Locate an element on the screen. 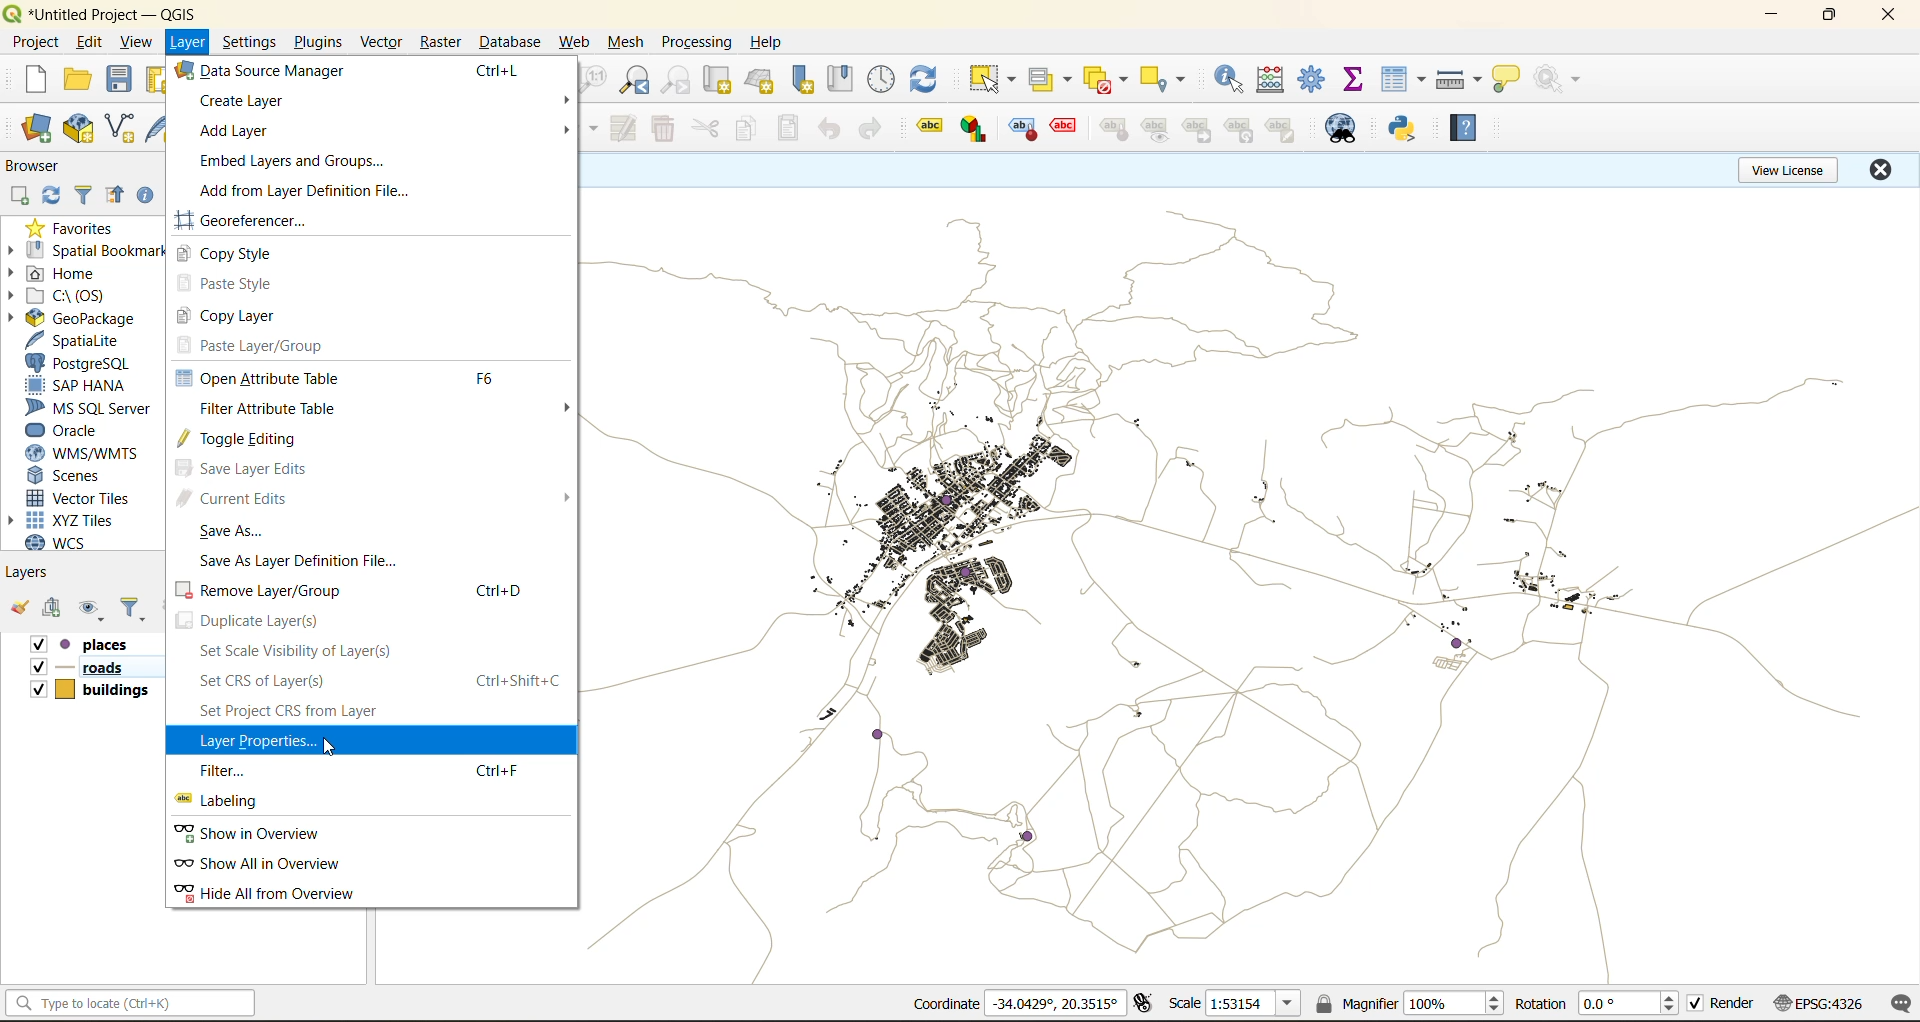 The width and height of the screenshot is (1920, 1022). create layer is located at coordinates (238, 101).